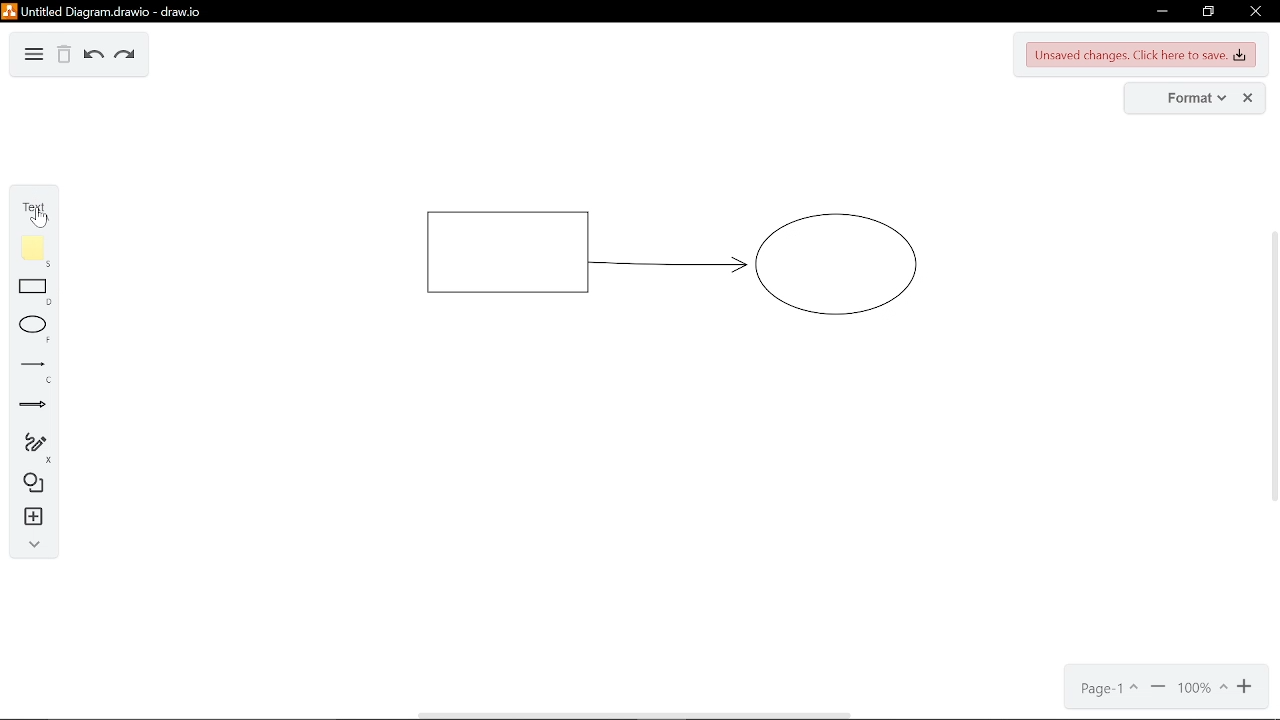 The image size is (1280, 720). Describe the element at coordinates (34, 406) in the screenshot. I see `arrows` at that location.